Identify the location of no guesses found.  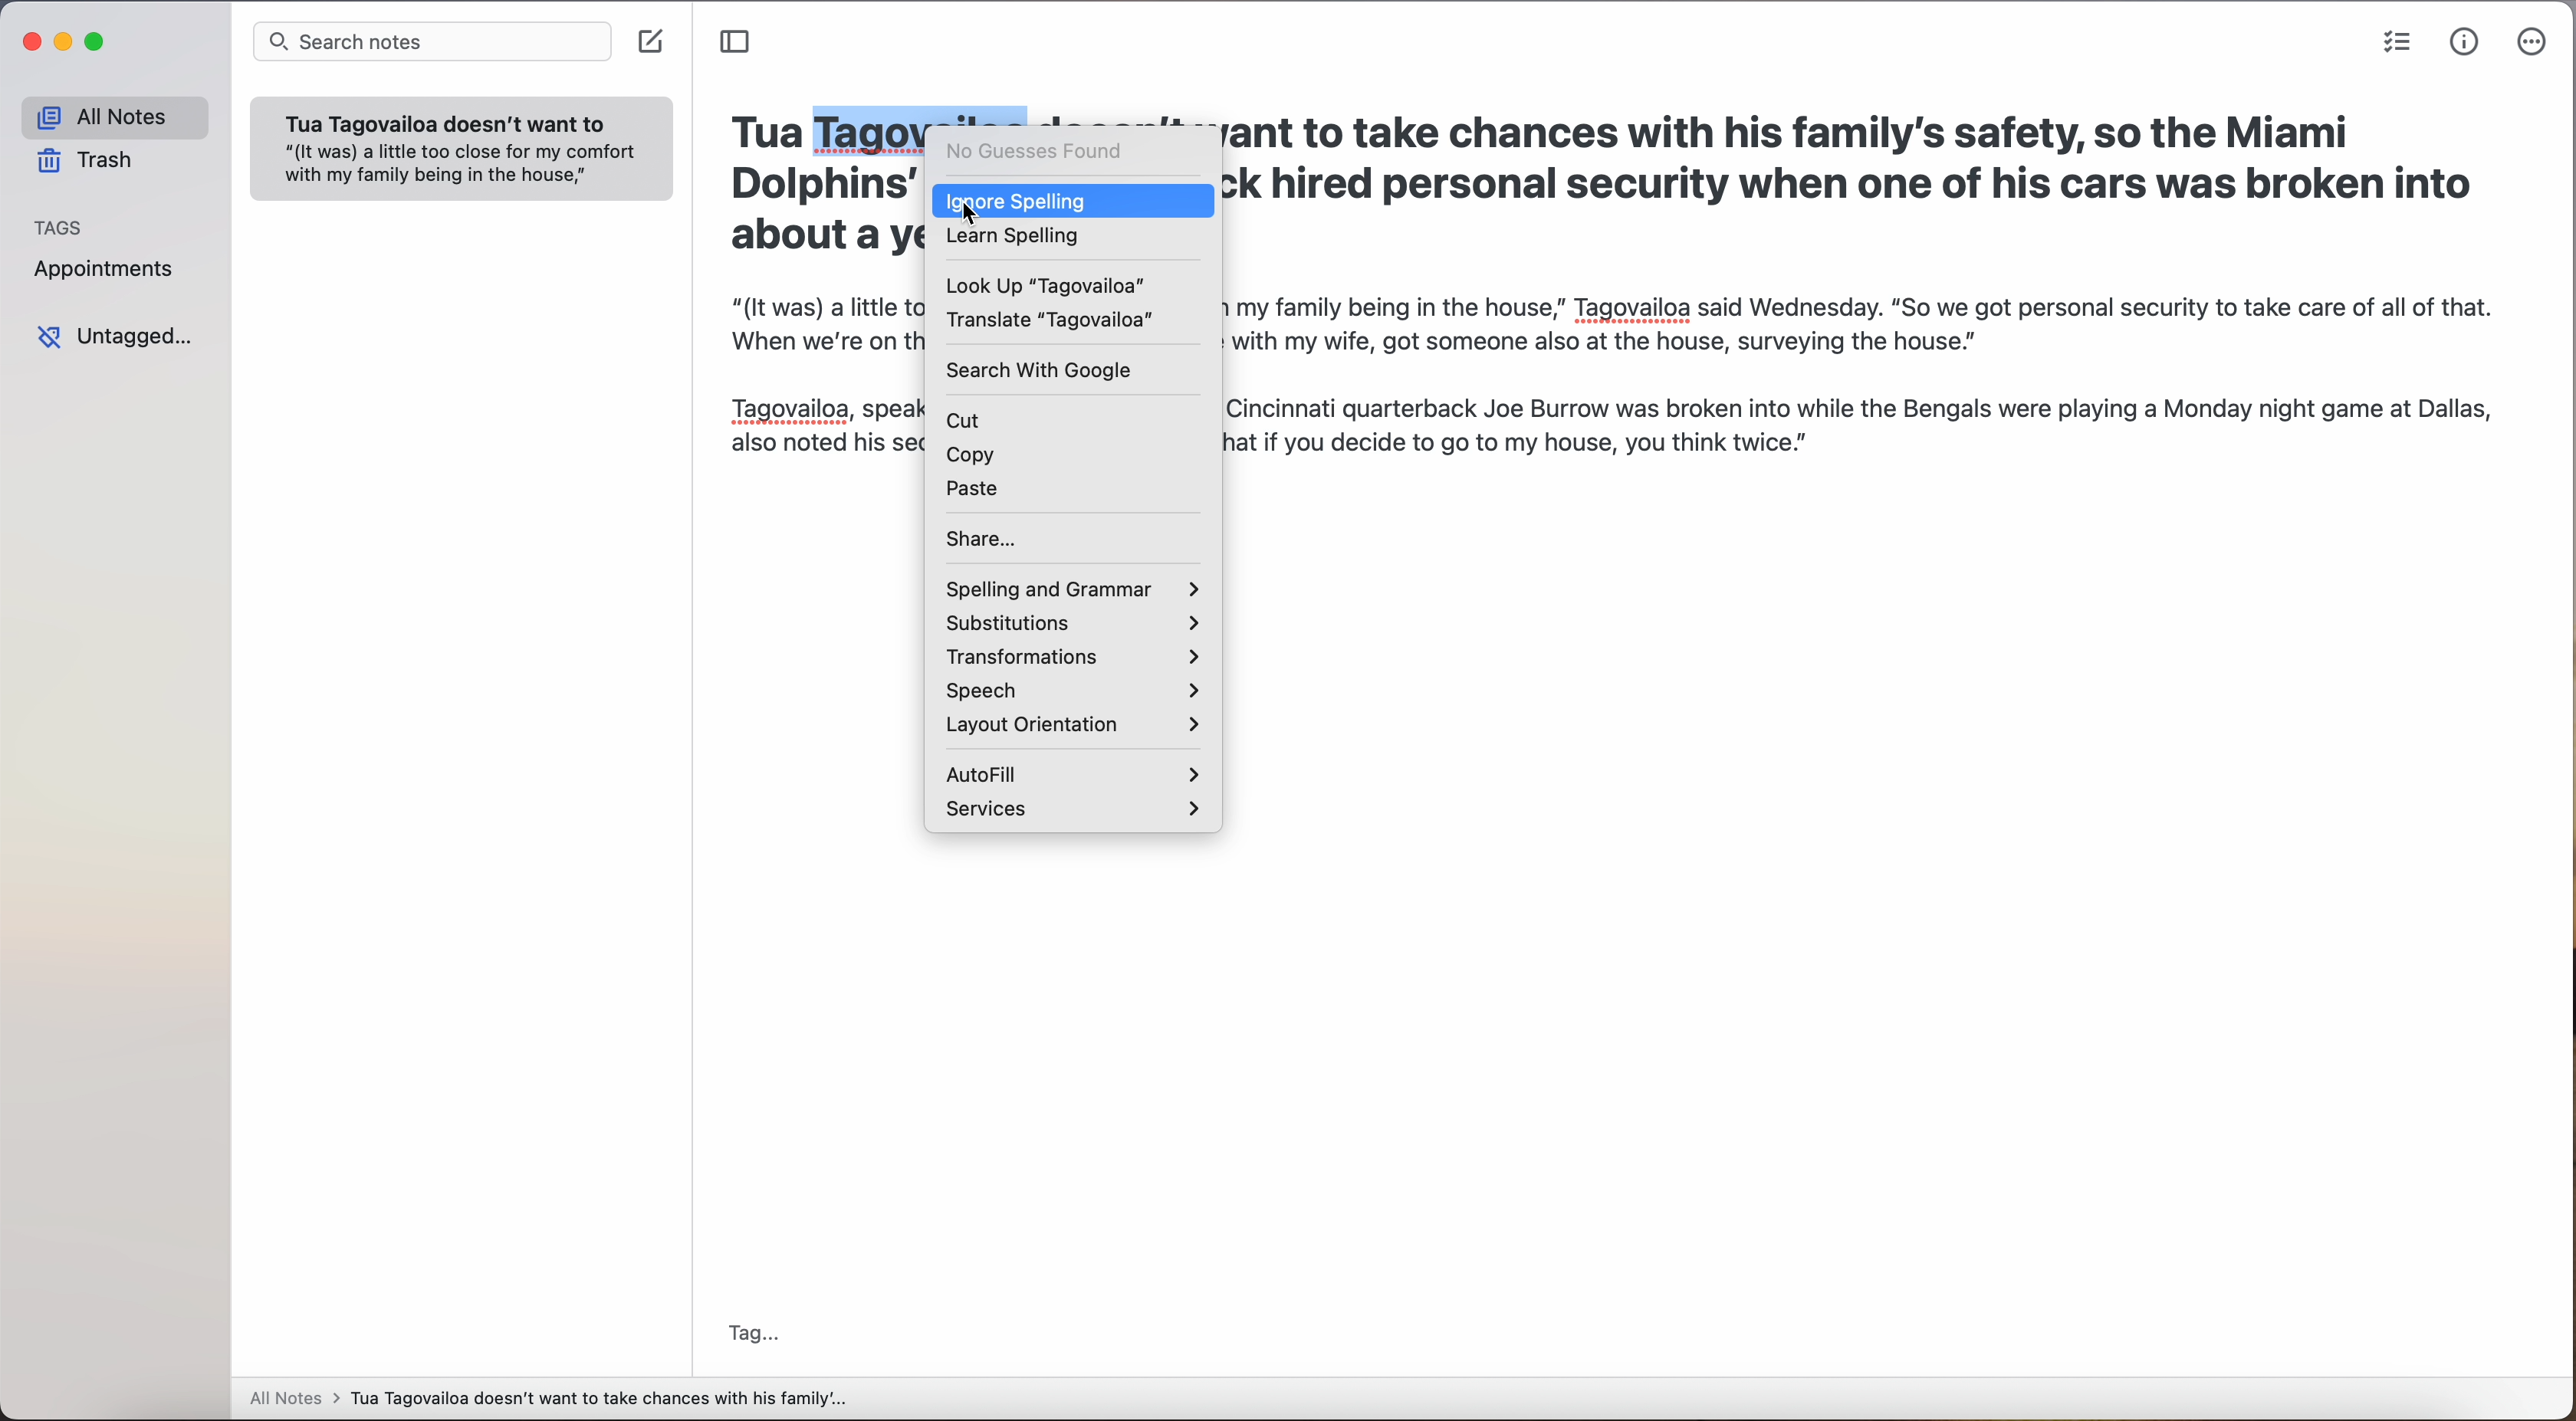
(1045, 152).